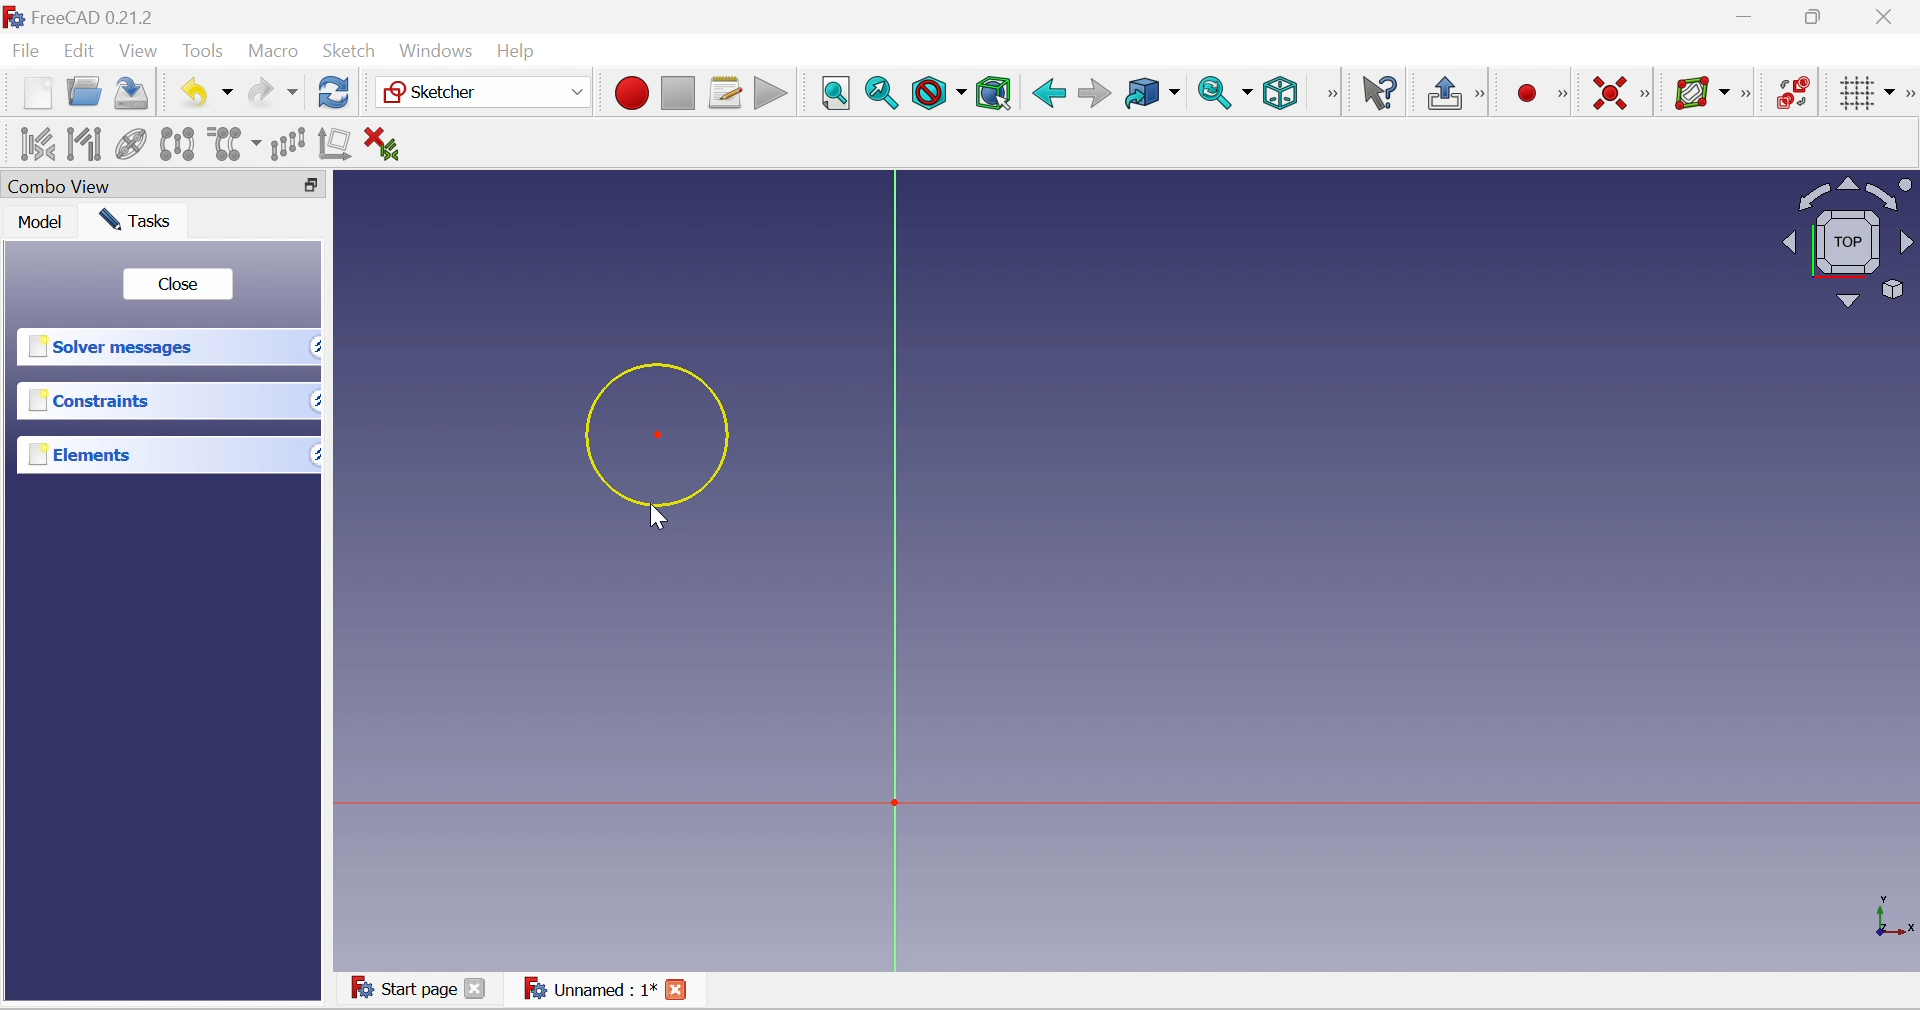 The height and width of the screenshot is (1010, 1920). Describe the element at coordinates (90, 400) in the screenshot. I see `Constraints` at that location.